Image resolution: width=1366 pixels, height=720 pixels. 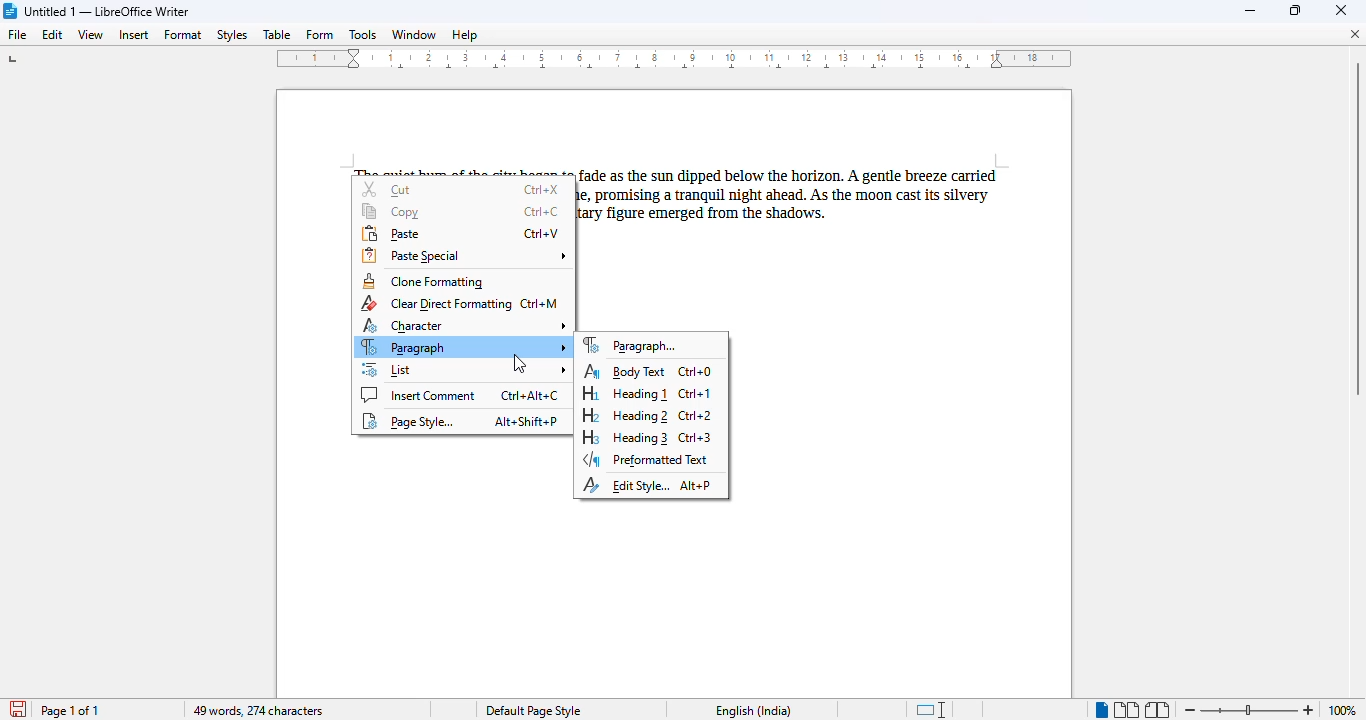 I want to click on cursor, so click(x=520, y=365).